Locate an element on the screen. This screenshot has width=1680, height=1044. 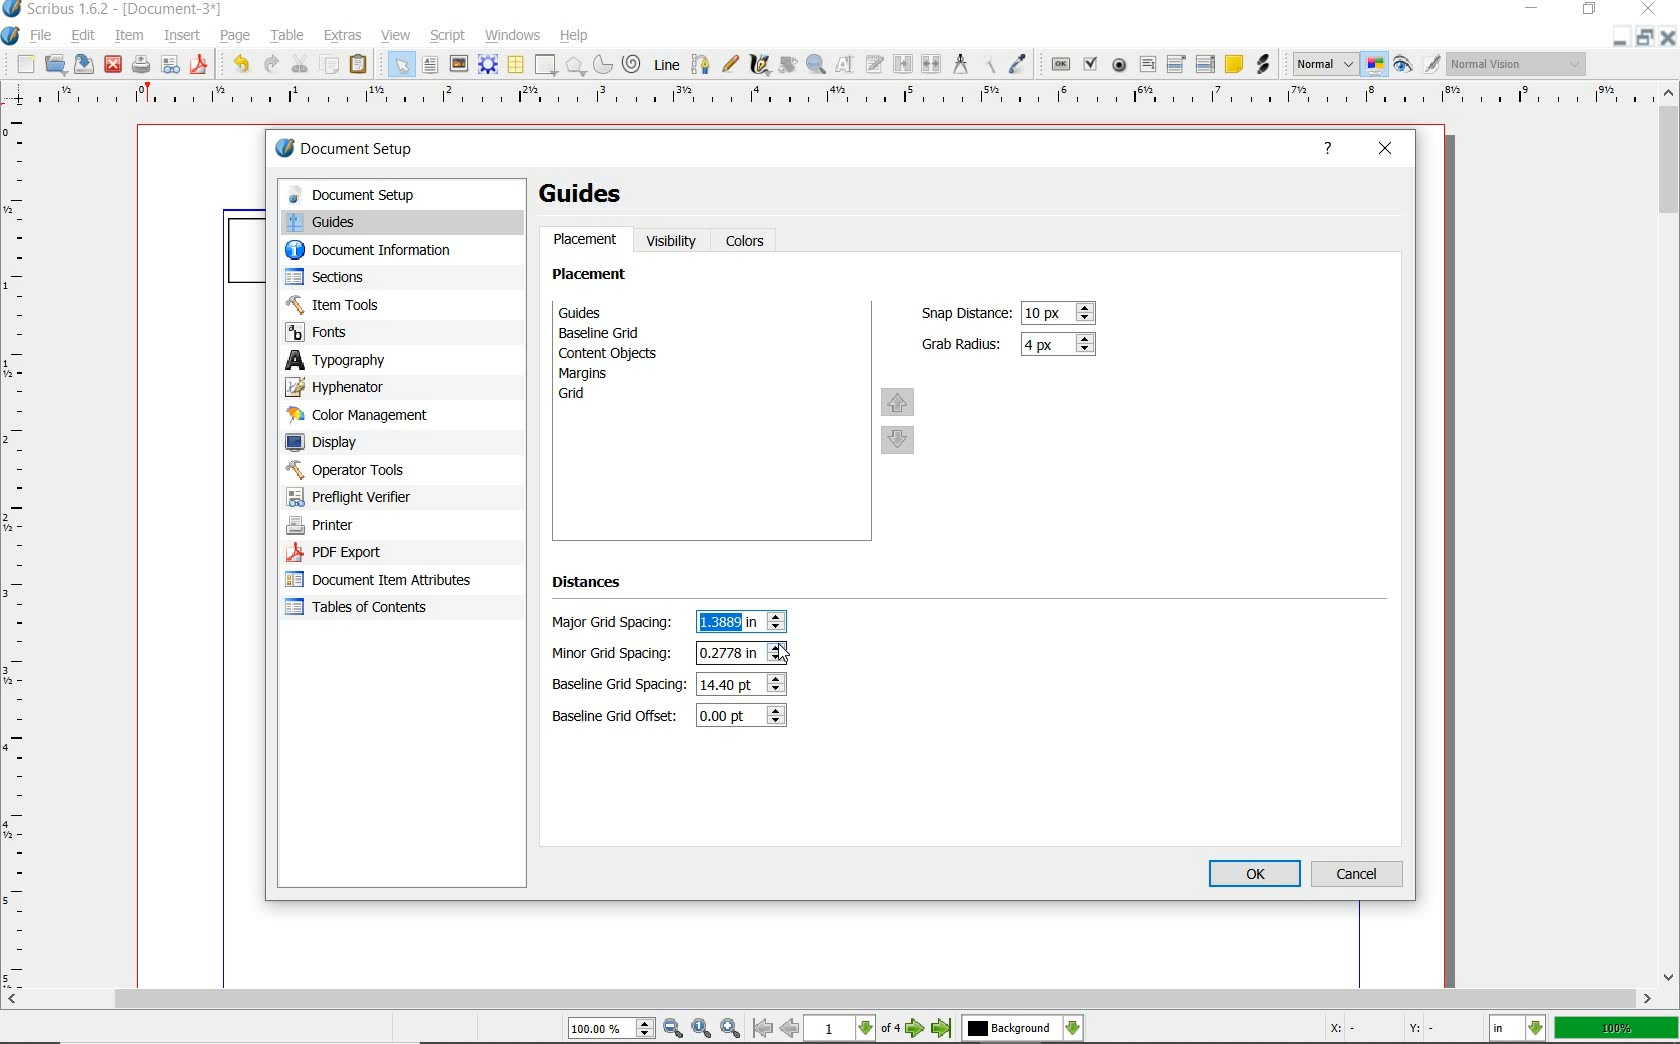
X: - Y: - is located at coordinates (1378, 1028).